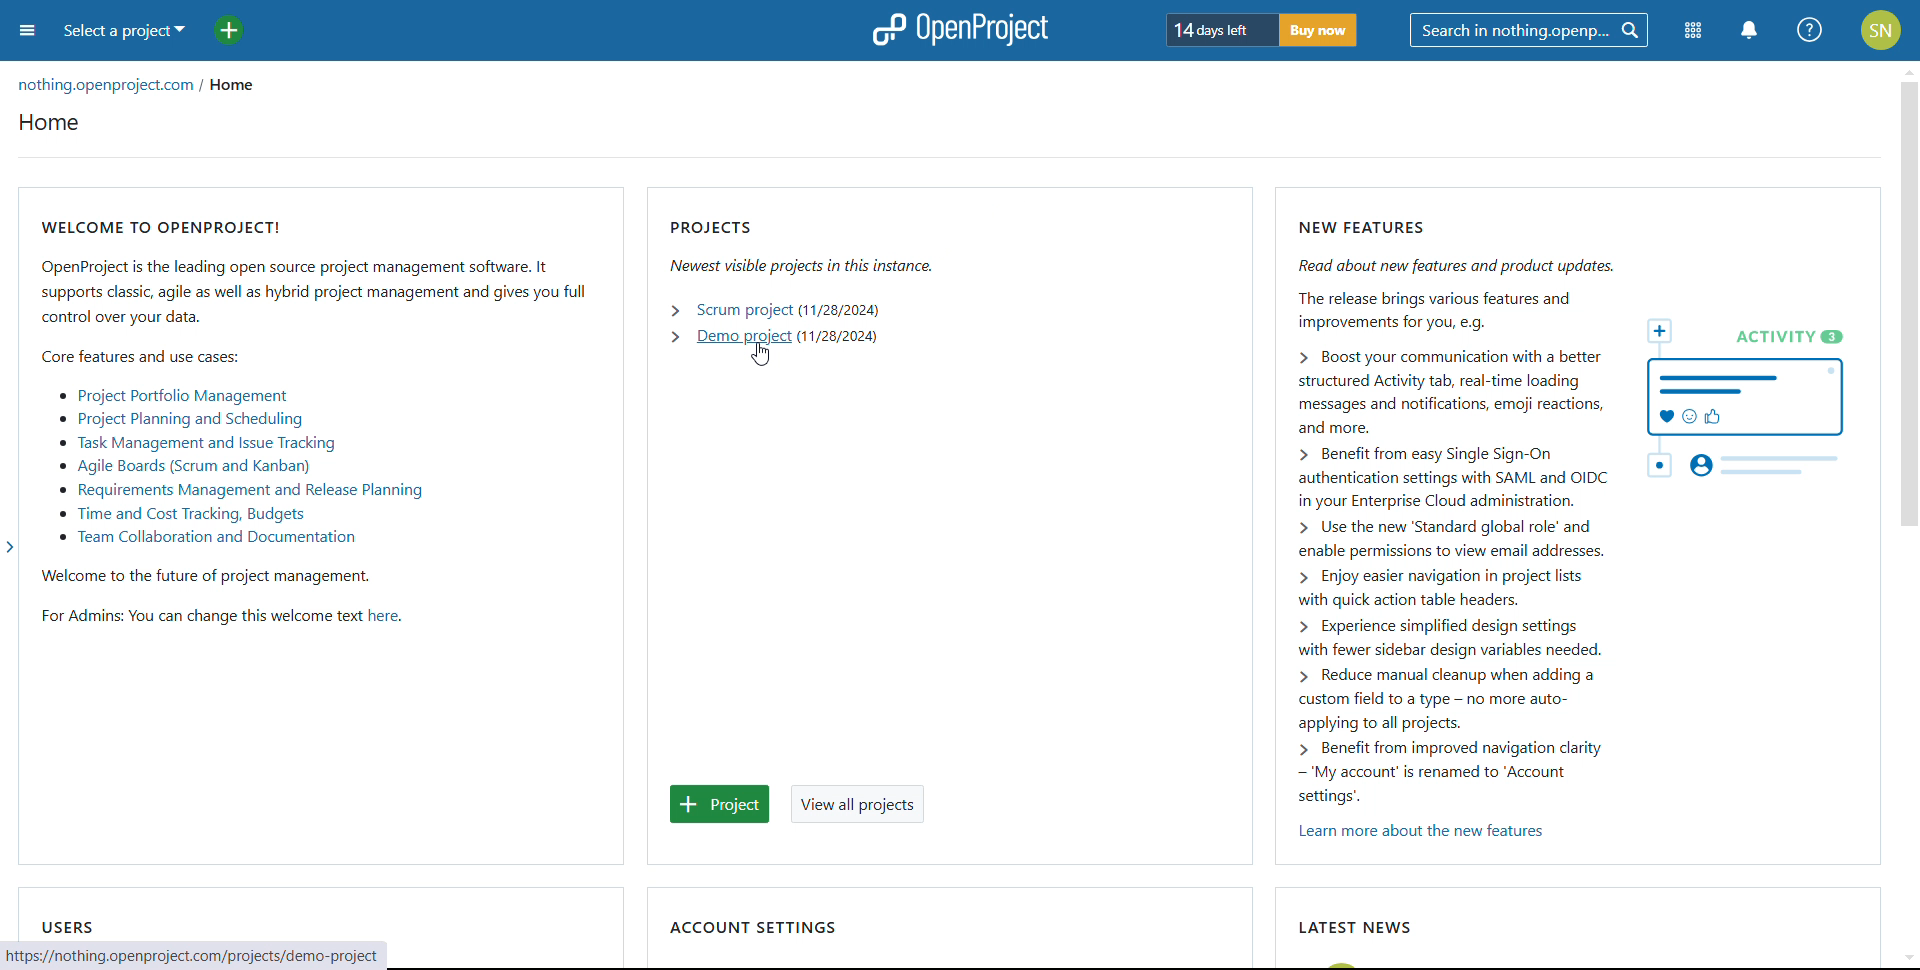 The height and width of the screenshot is (970, 1920). What do you see at coordinates (1316, 30) in the screenshot?
I see `buy now` at bounding box center [1316, 30].